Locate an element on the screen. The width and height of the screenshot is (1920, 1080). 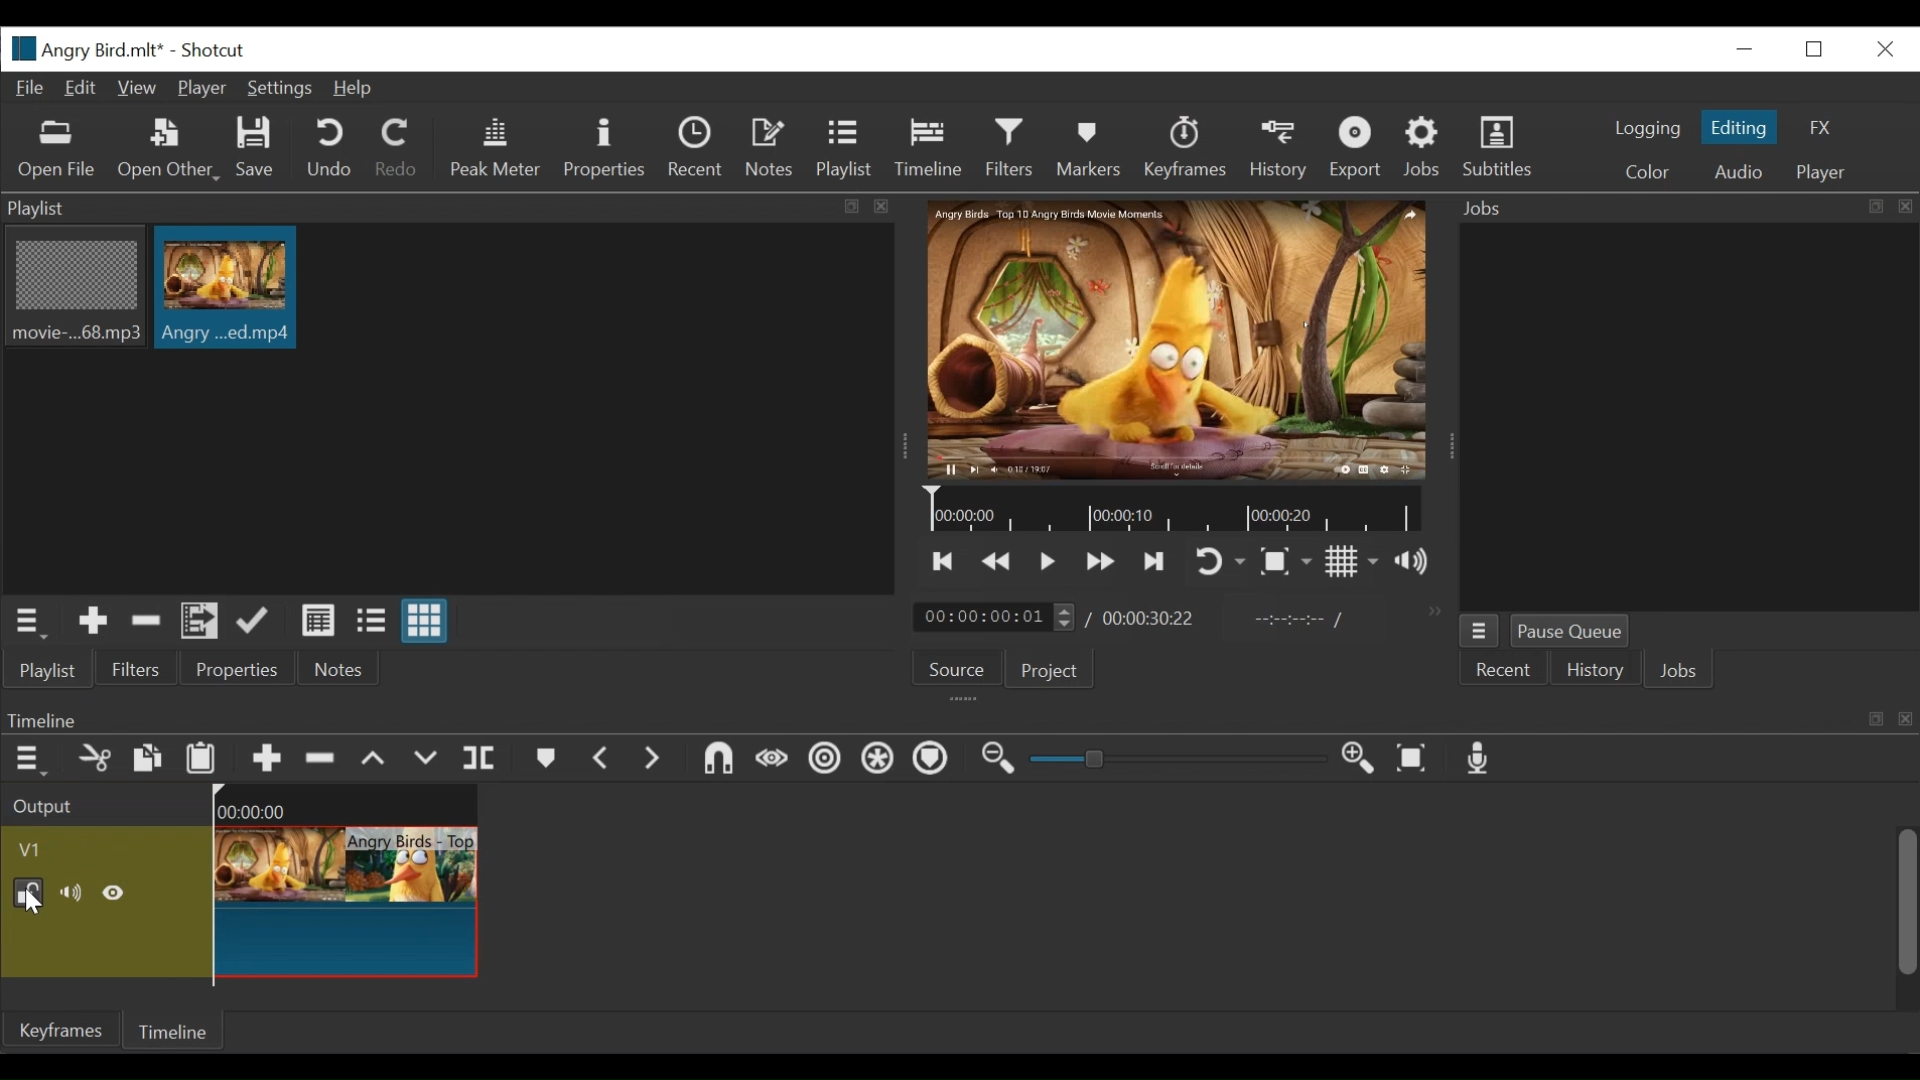
Jobs is located at coordinates (1682, 670).